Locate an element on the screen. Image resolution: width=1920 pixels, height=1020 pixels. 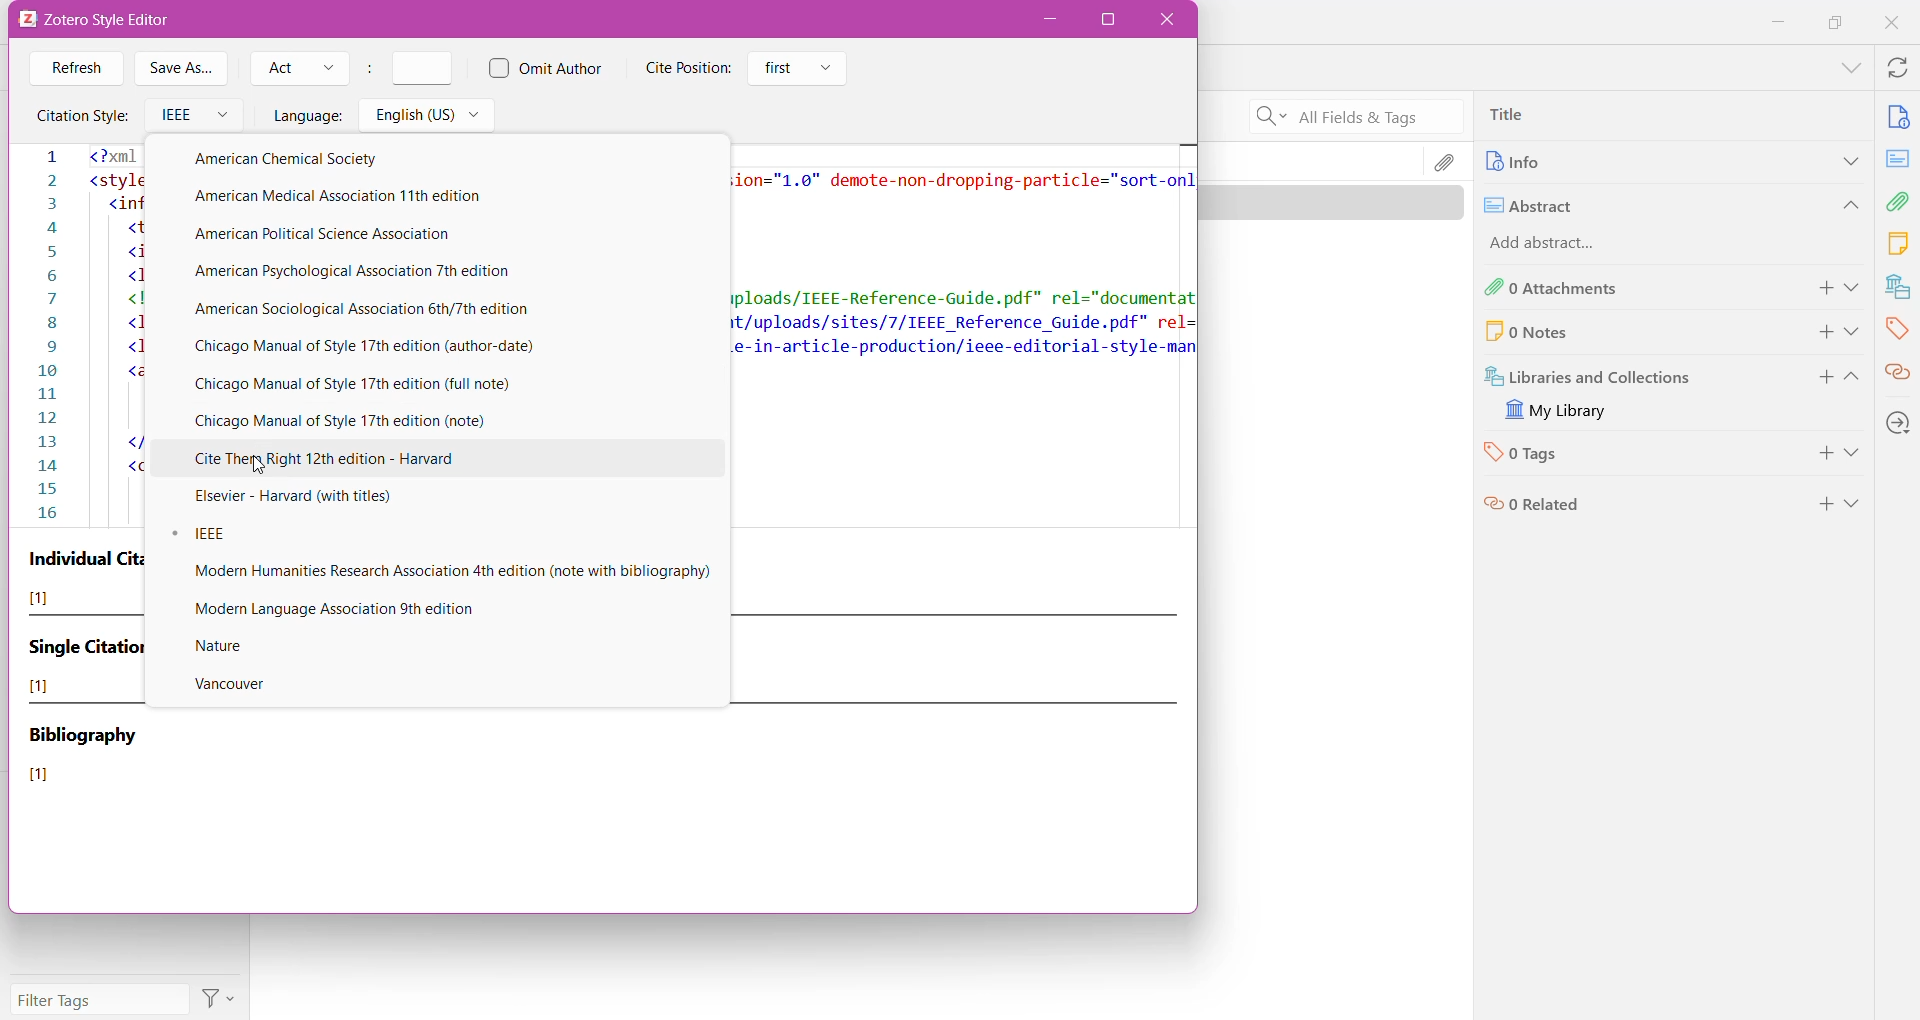
Elsevier - Harvard (with titles) is located at coordinates (313, 499).